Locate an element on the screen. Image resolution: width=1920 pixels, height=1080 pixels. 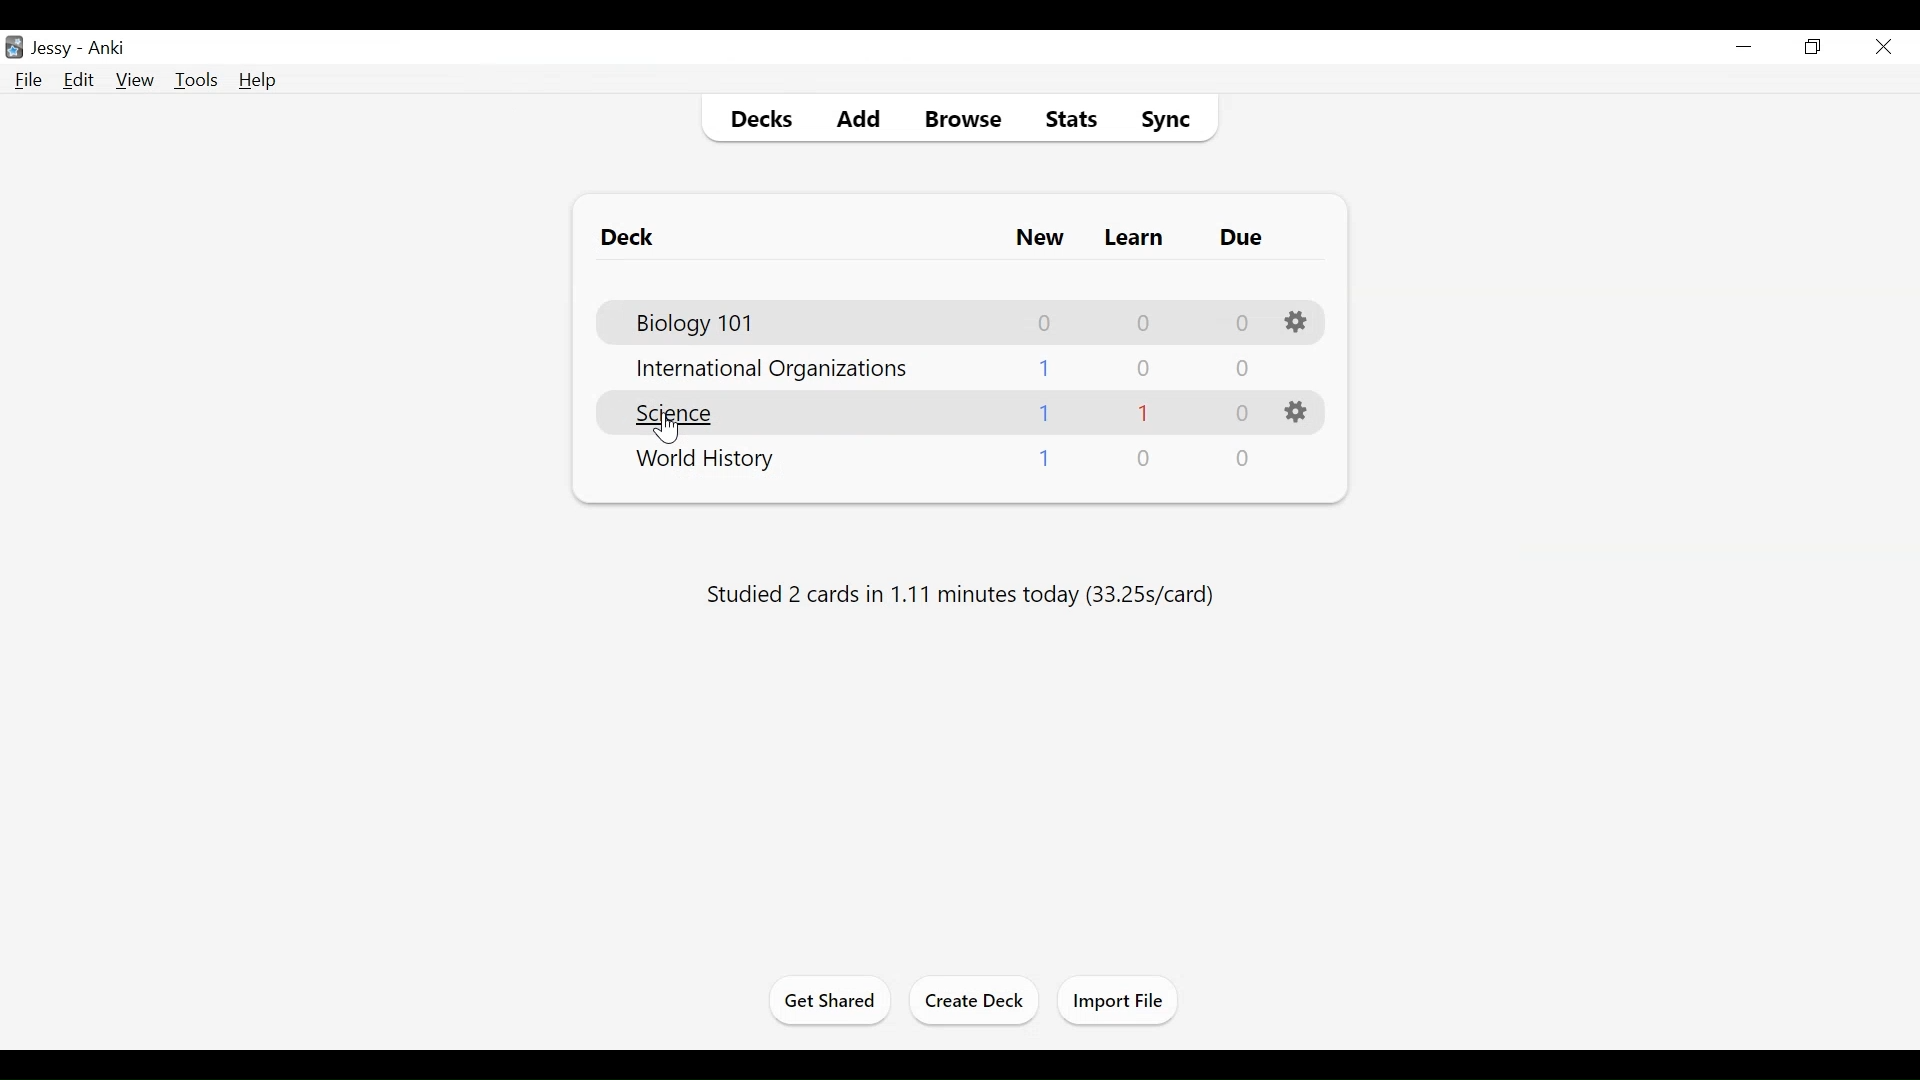
Options is located at coordinates (1297, 412).